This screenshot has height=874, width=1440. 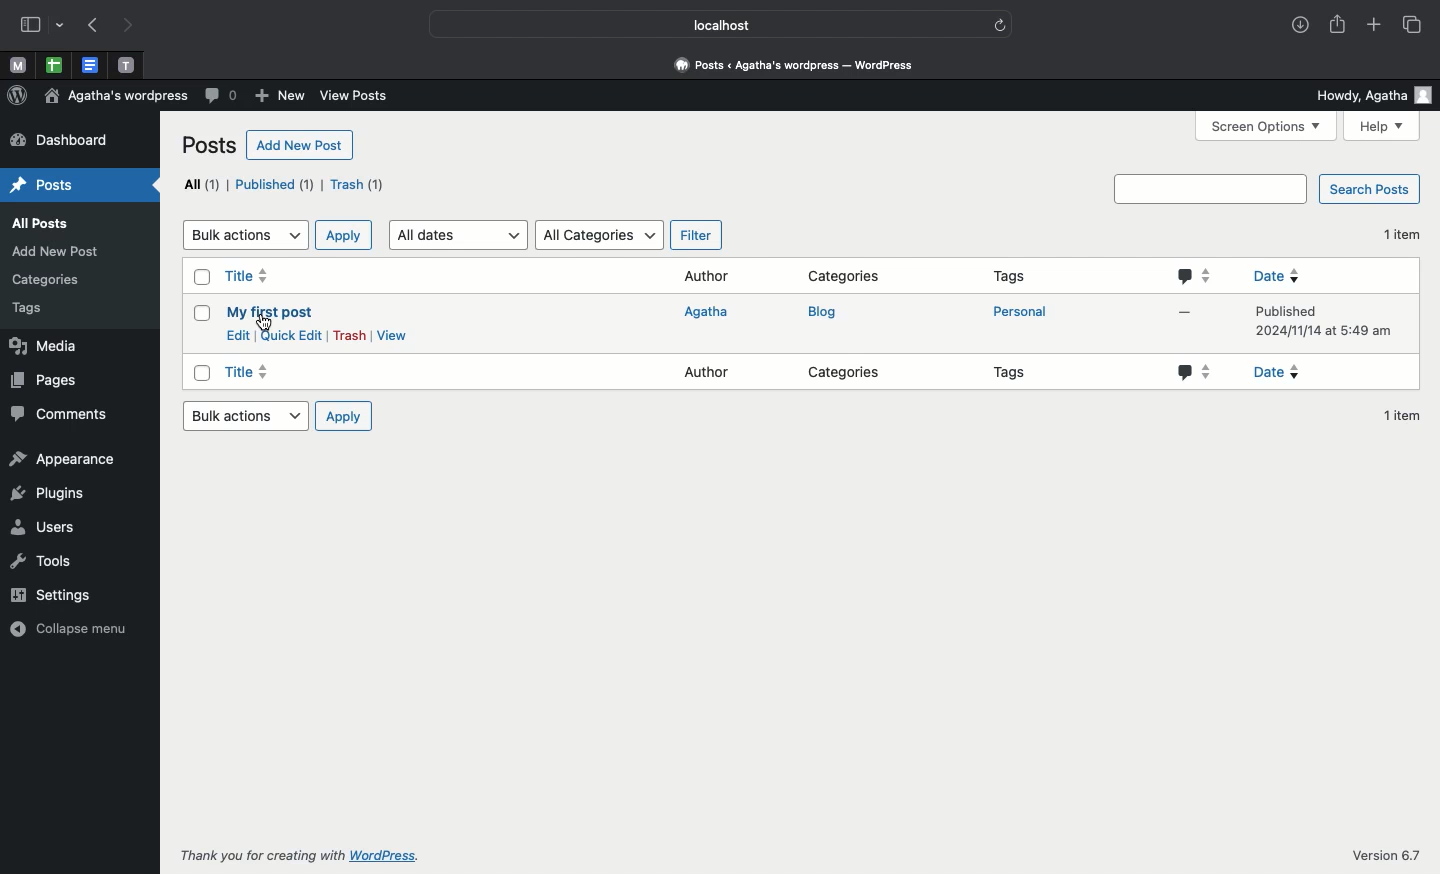 I want to click on Checkbox, so click(x=202, y=279).